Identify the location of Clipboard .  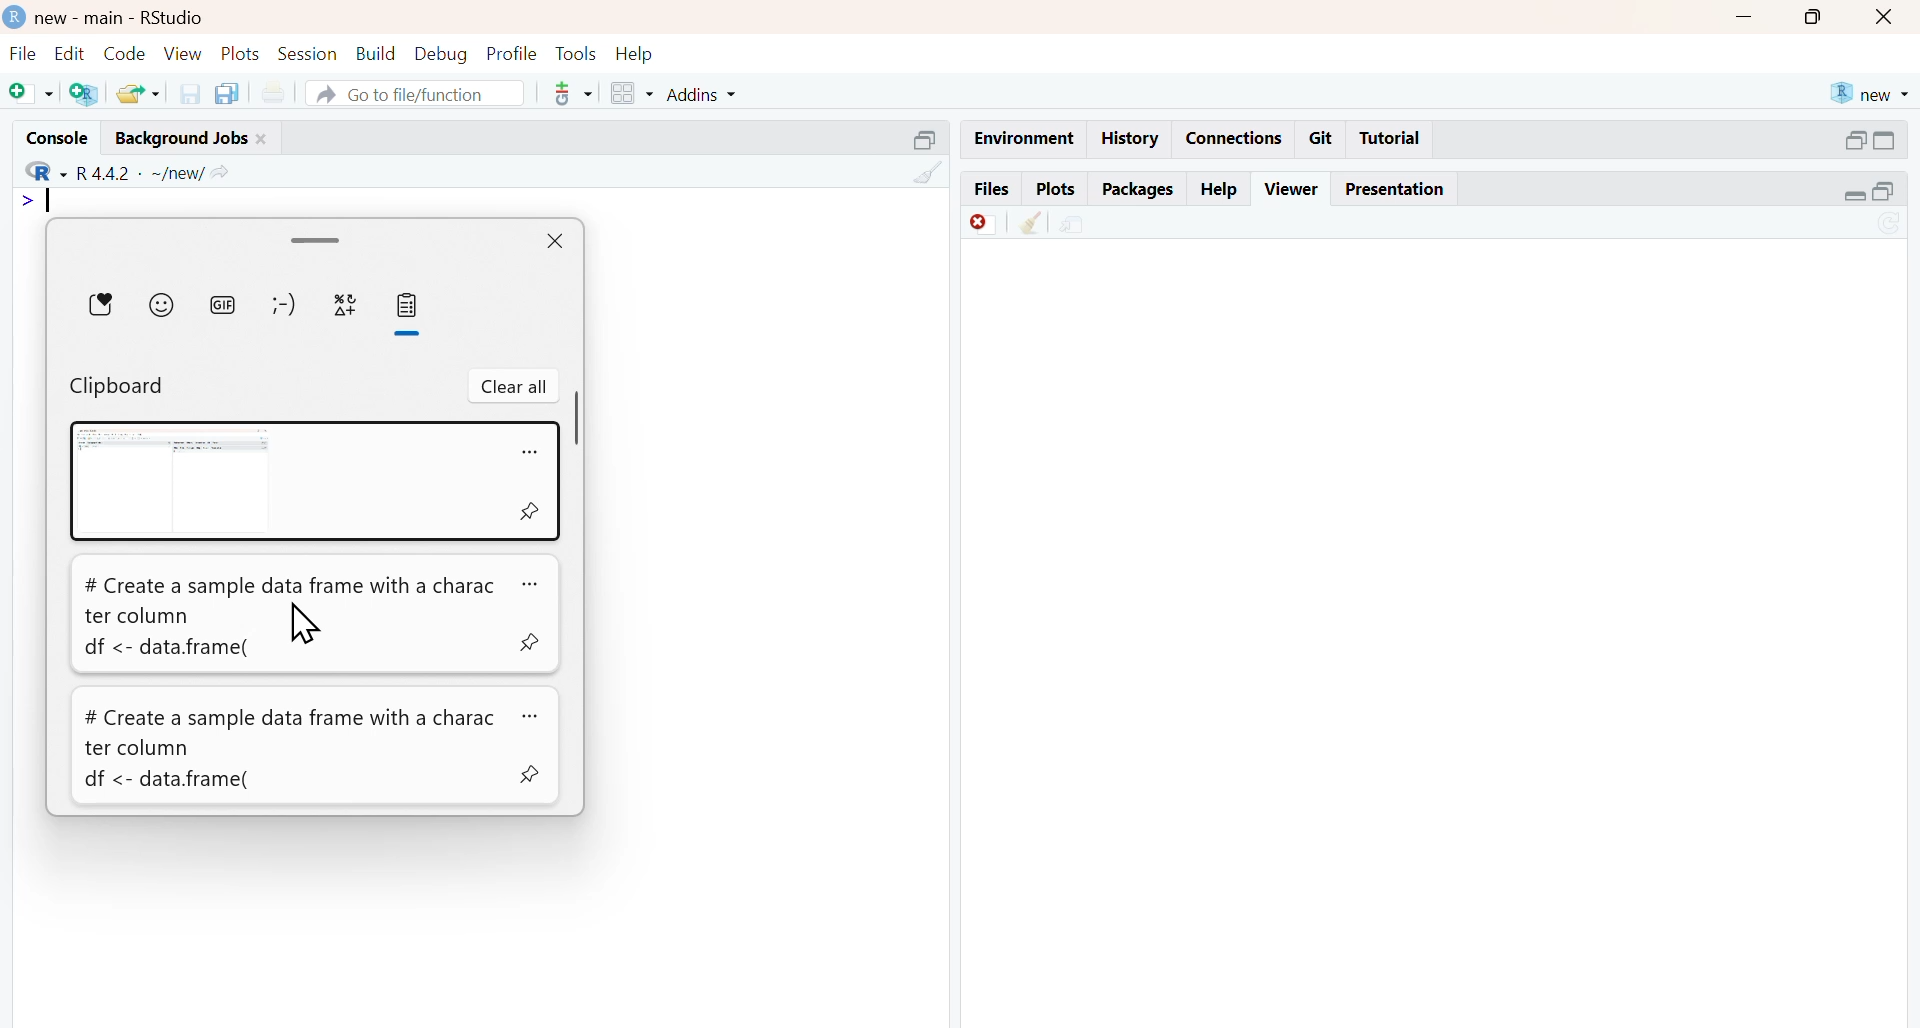
(408, 314).